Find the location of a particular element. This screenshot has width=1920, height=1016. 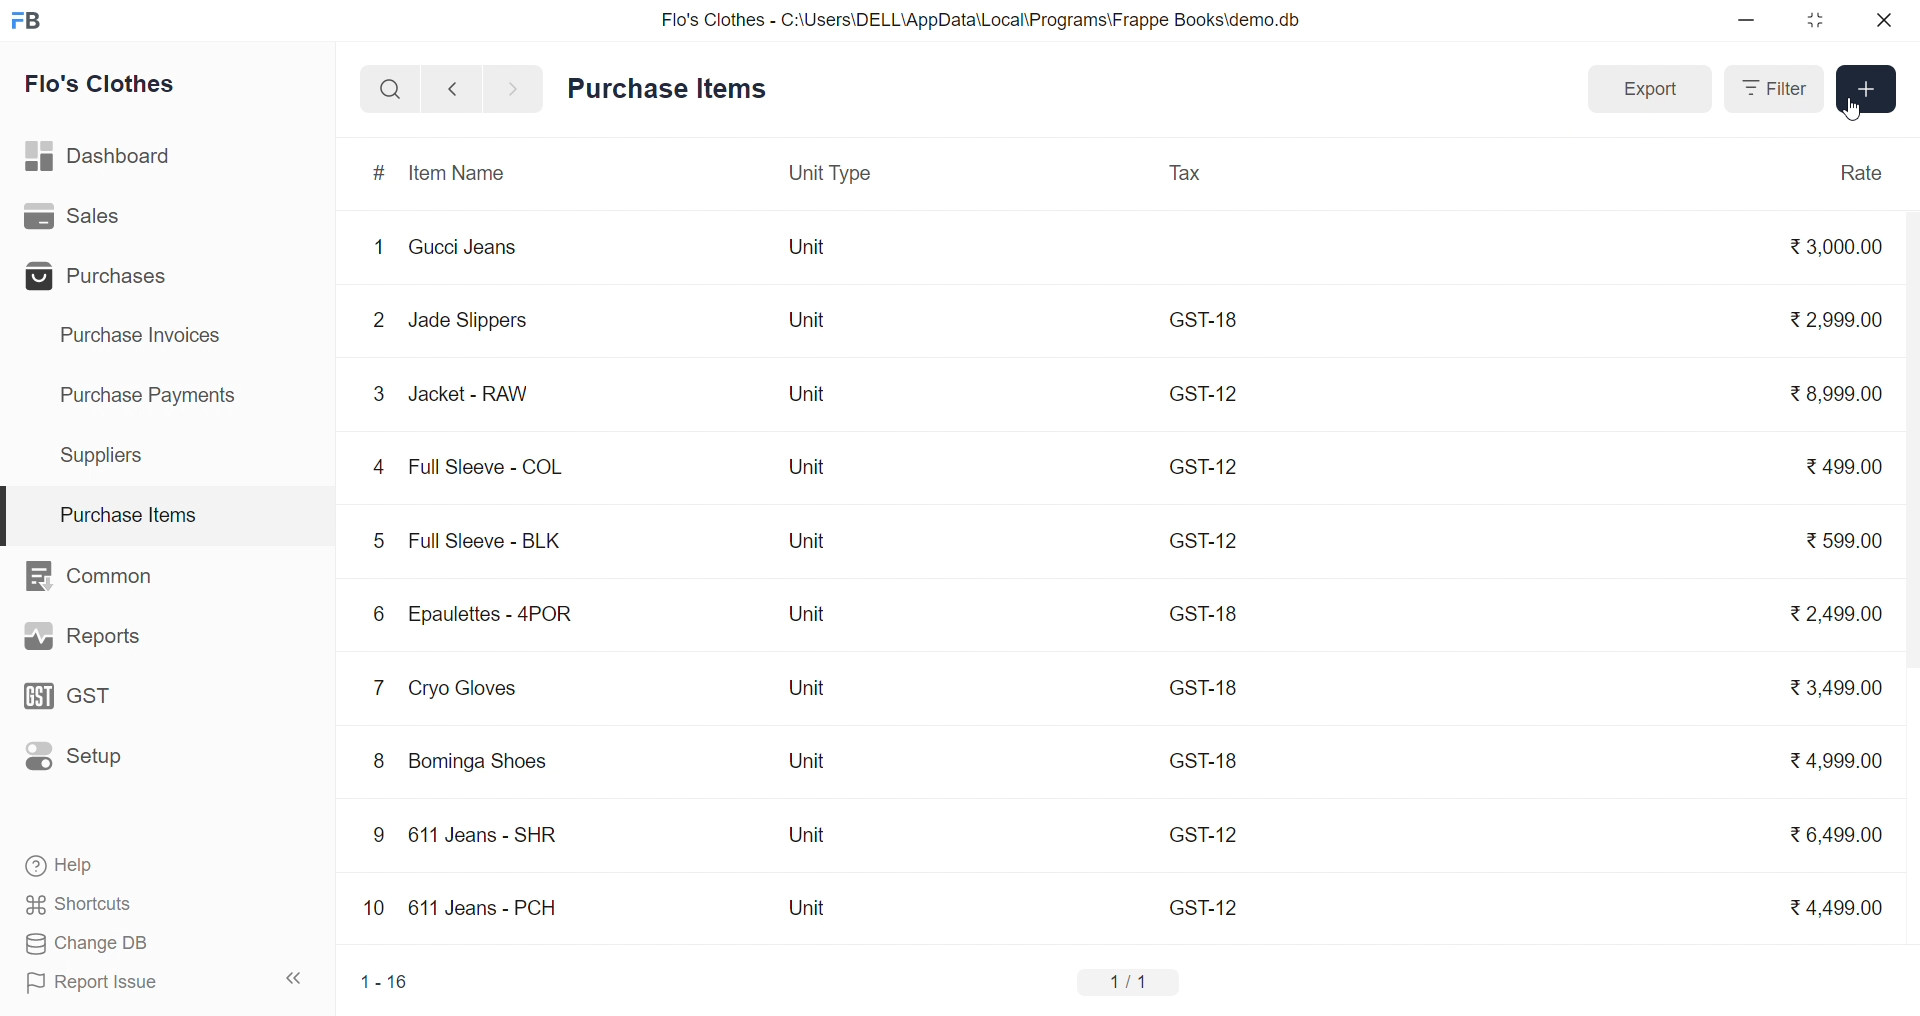

Change DB is located at coordinates (158, 943).